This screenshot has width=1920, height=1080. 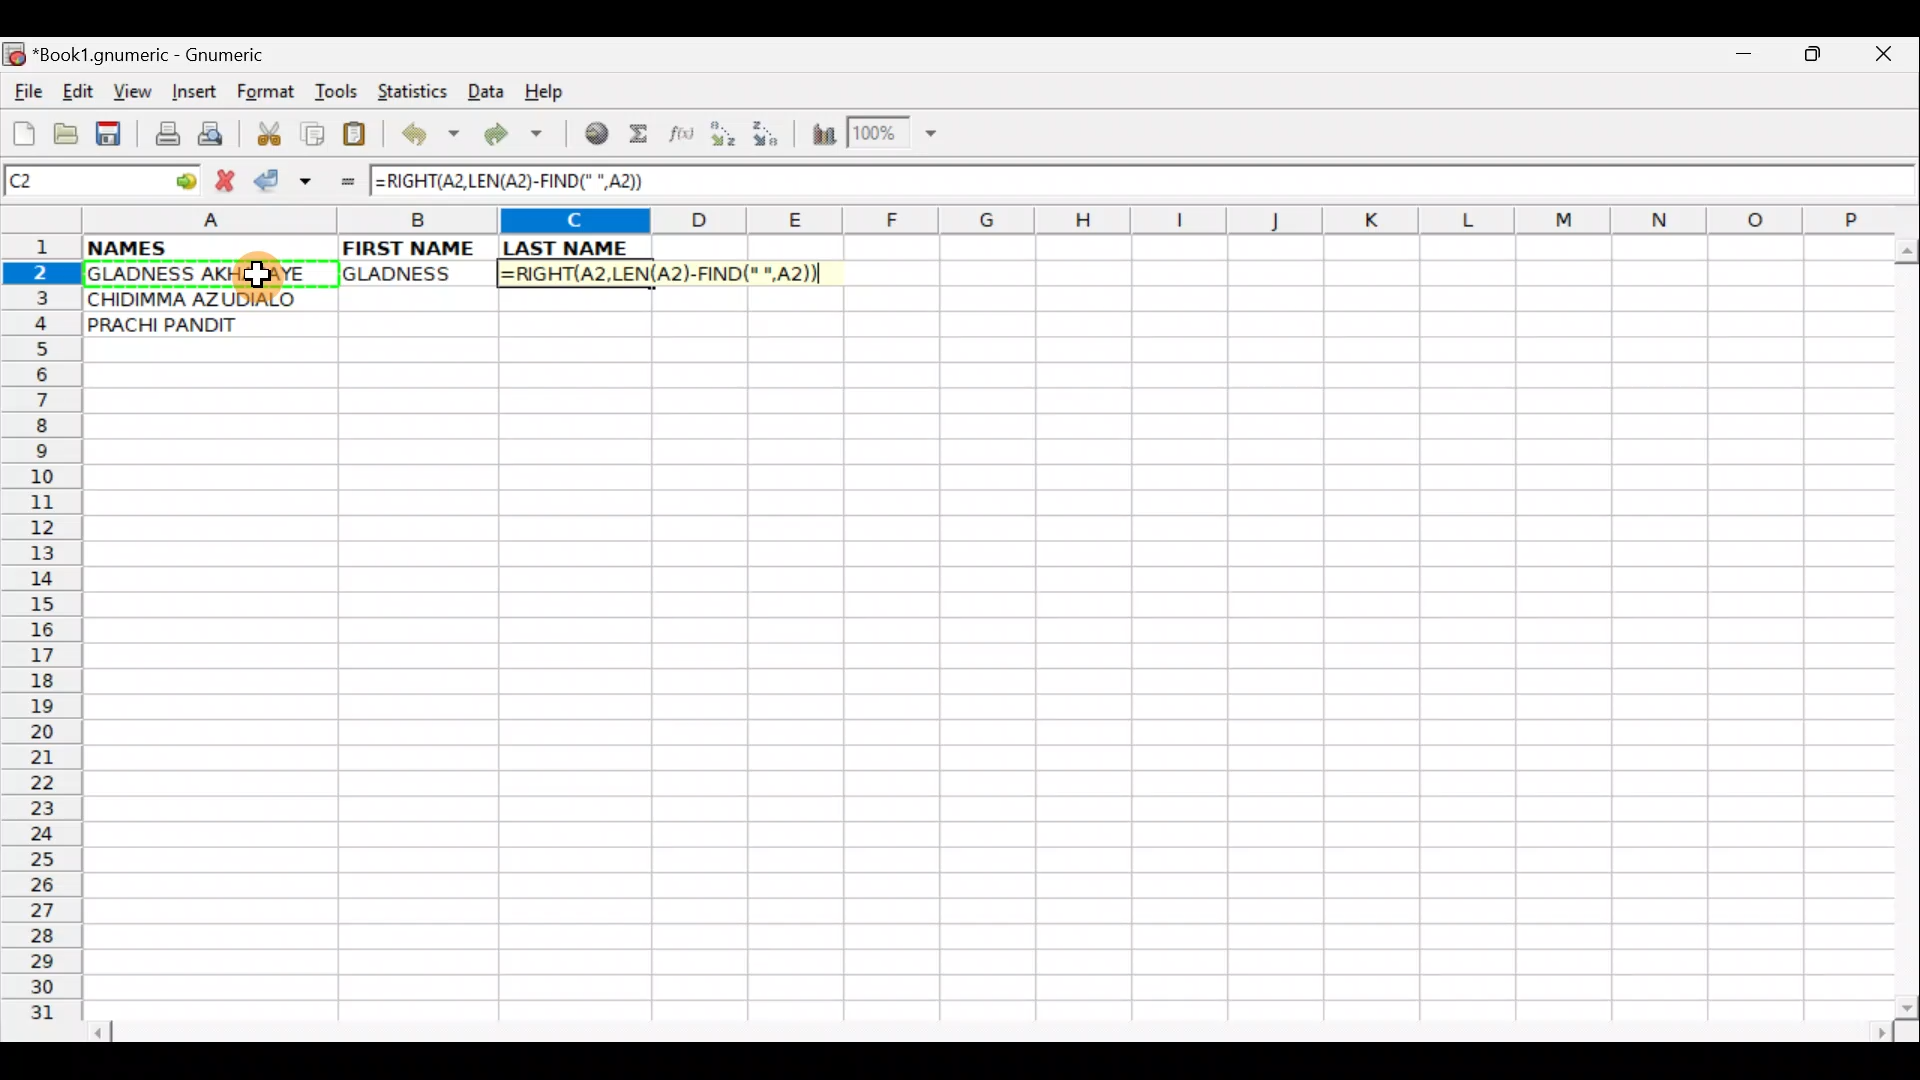 What do you see at coordinates (127, 91) in the screenshot?
I see `View` at bounding box center [127, 91].